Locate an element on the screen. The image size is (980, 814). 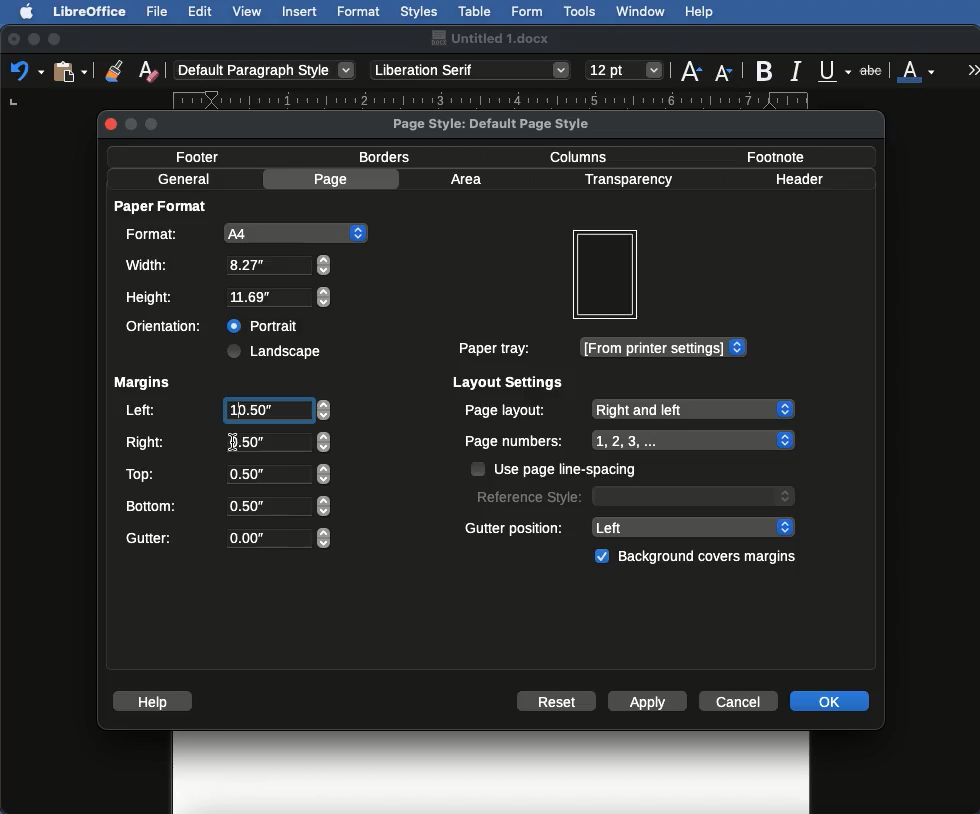
Insert is located at coordinates (300, 11).